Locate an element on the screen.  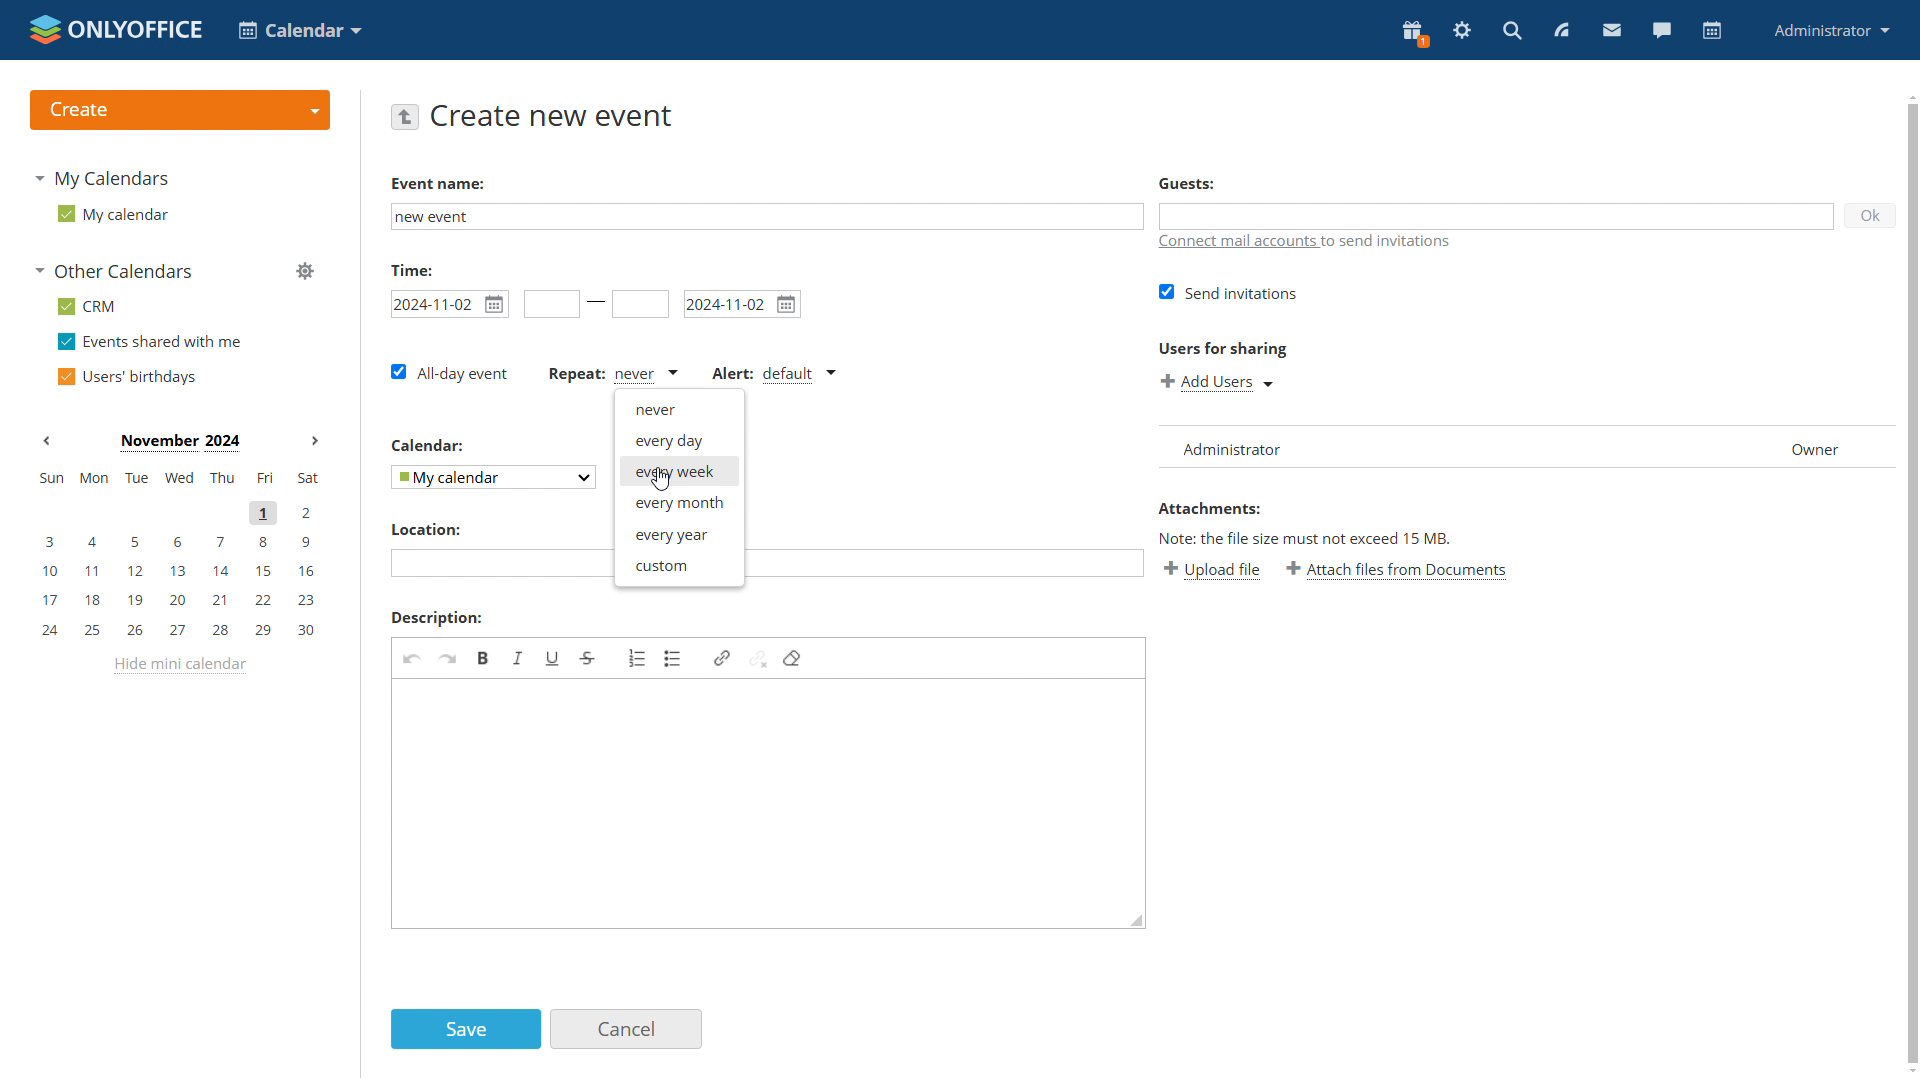
Next month is located at coordinates (314, 440).